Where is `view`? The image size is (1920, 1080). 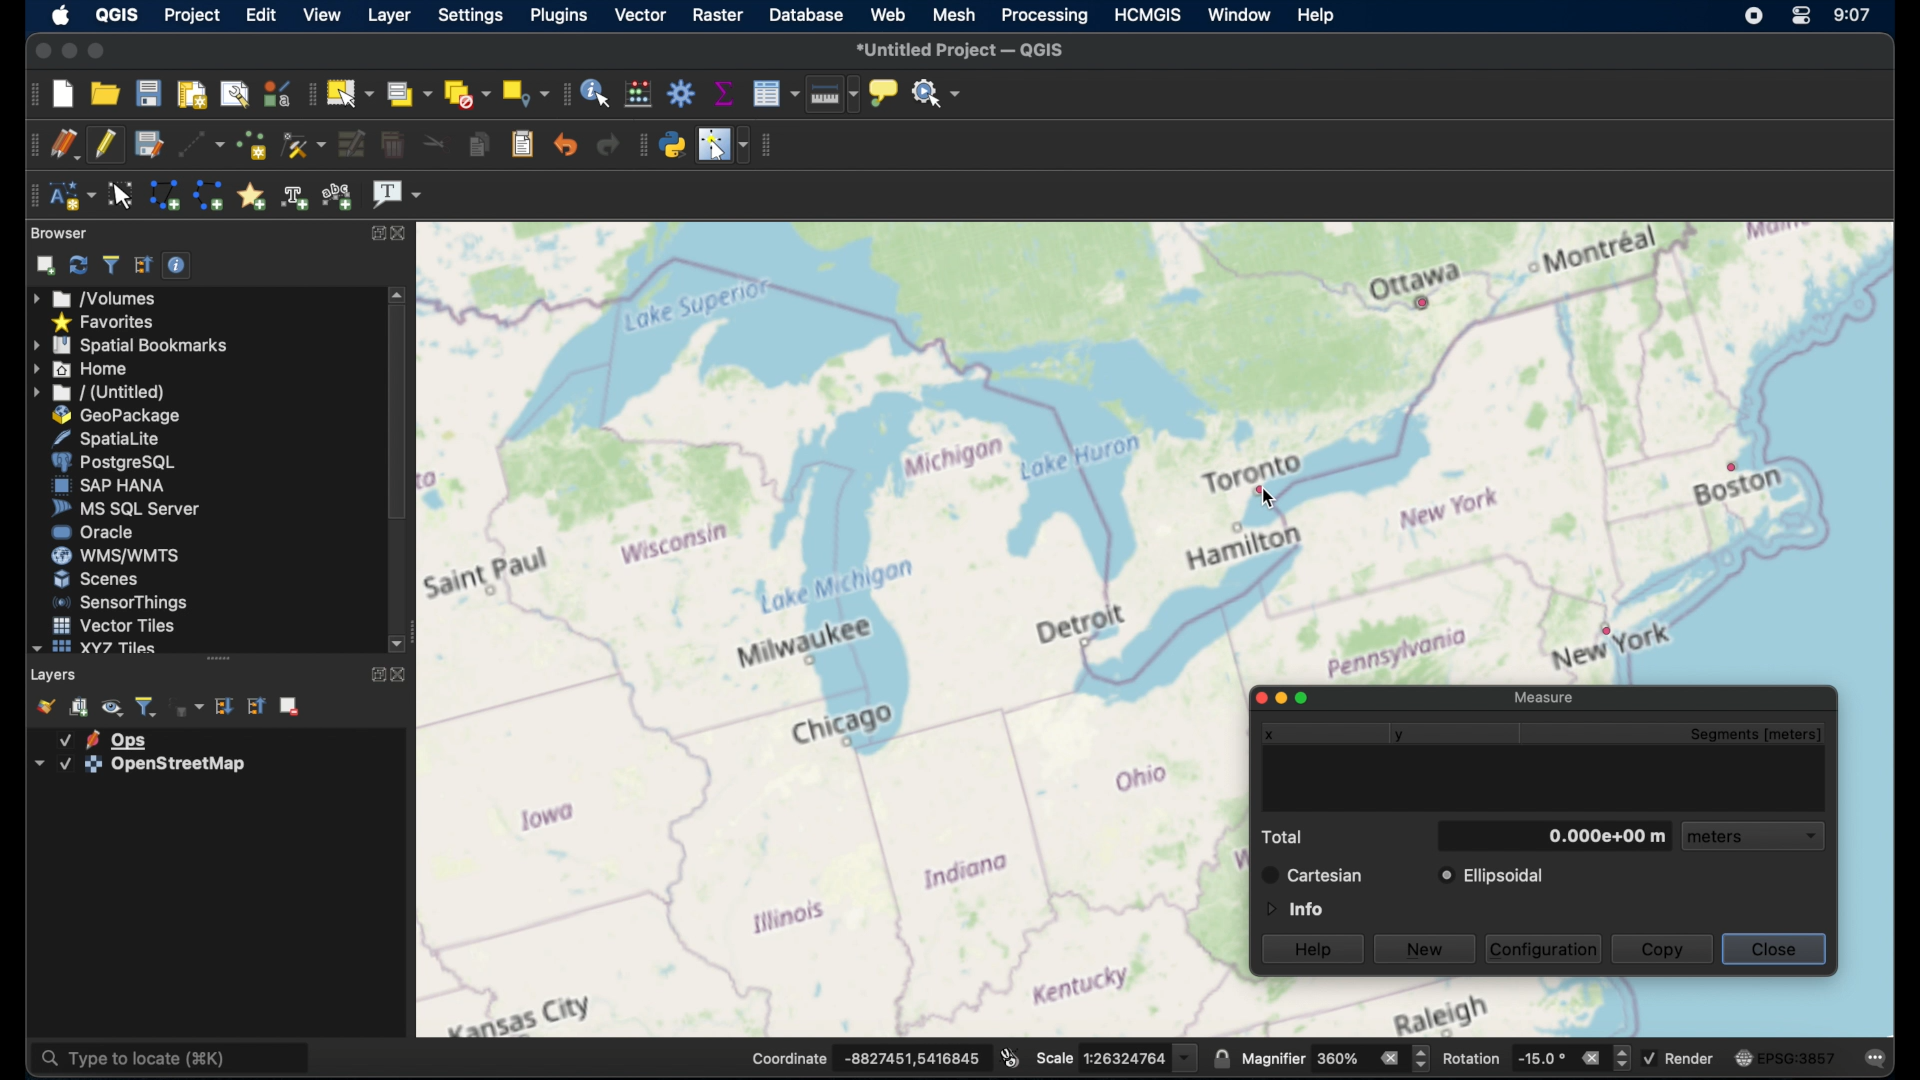 view is located at coordinates (320, 15).